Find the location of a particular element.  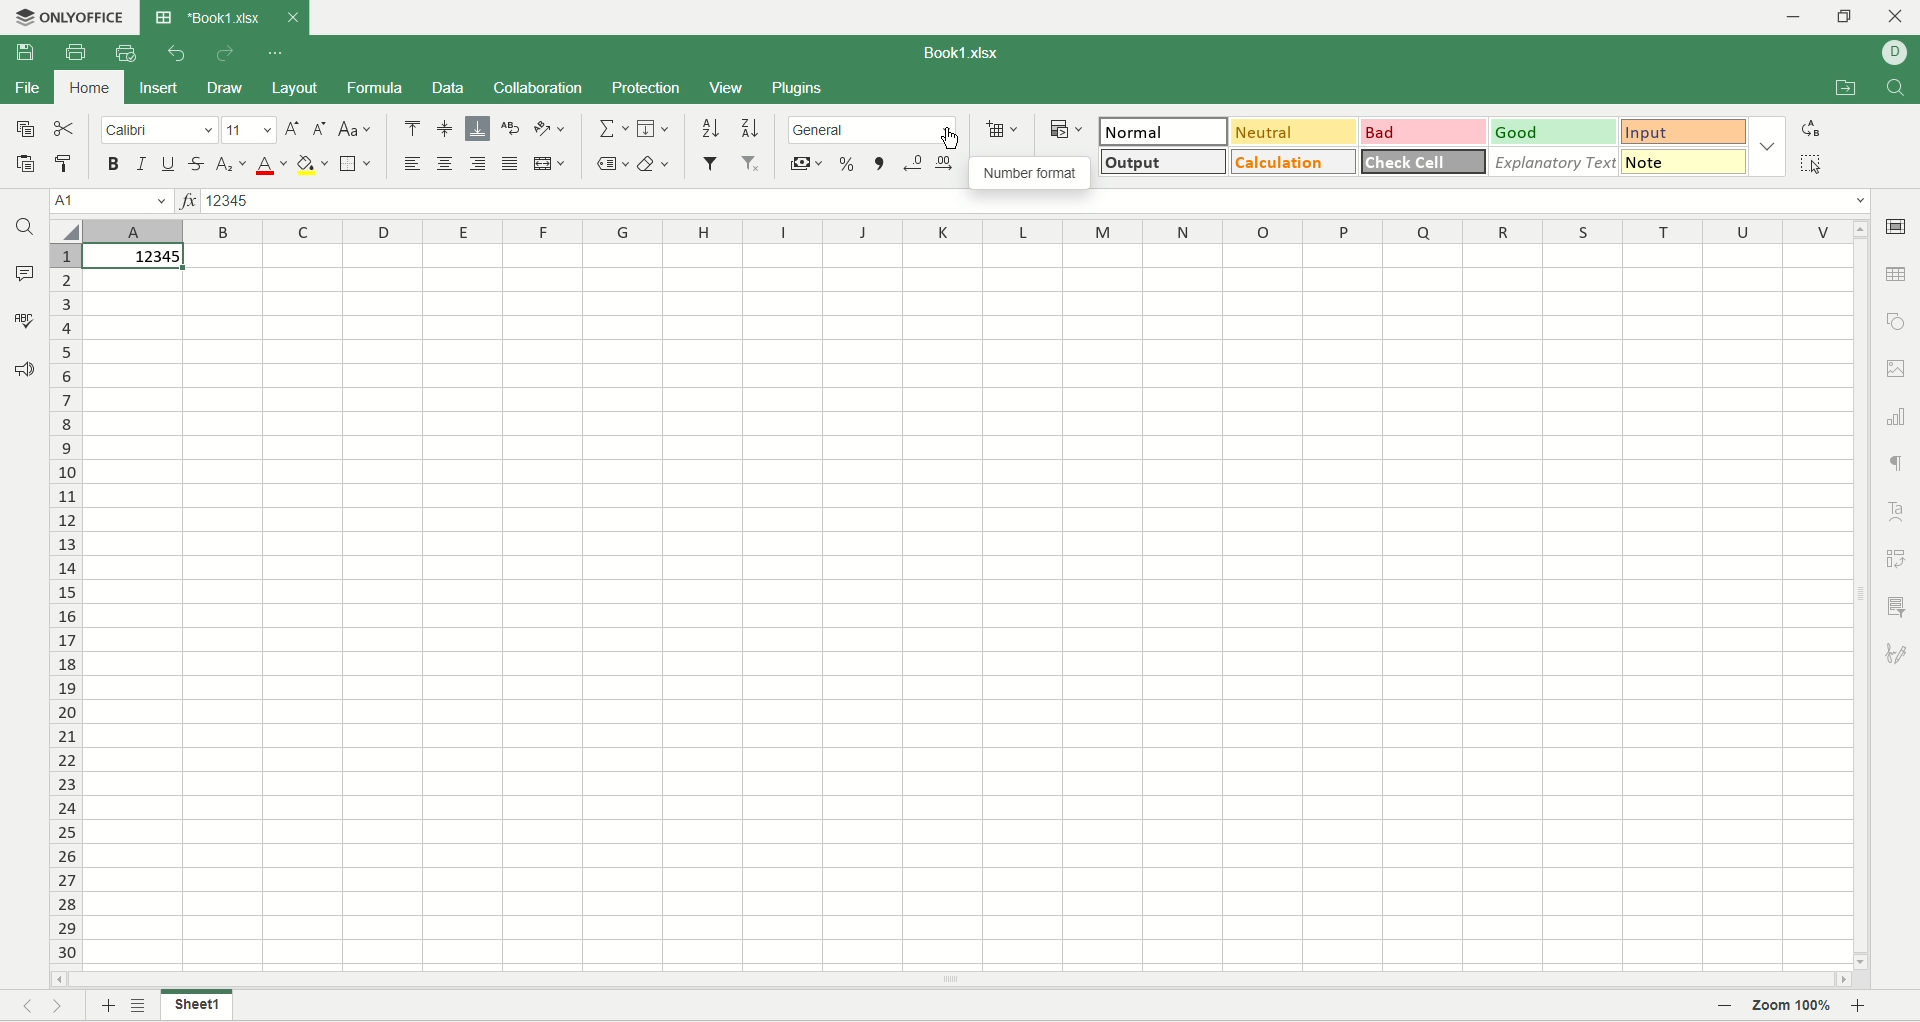

select all is located at coordinates (1812, 166).